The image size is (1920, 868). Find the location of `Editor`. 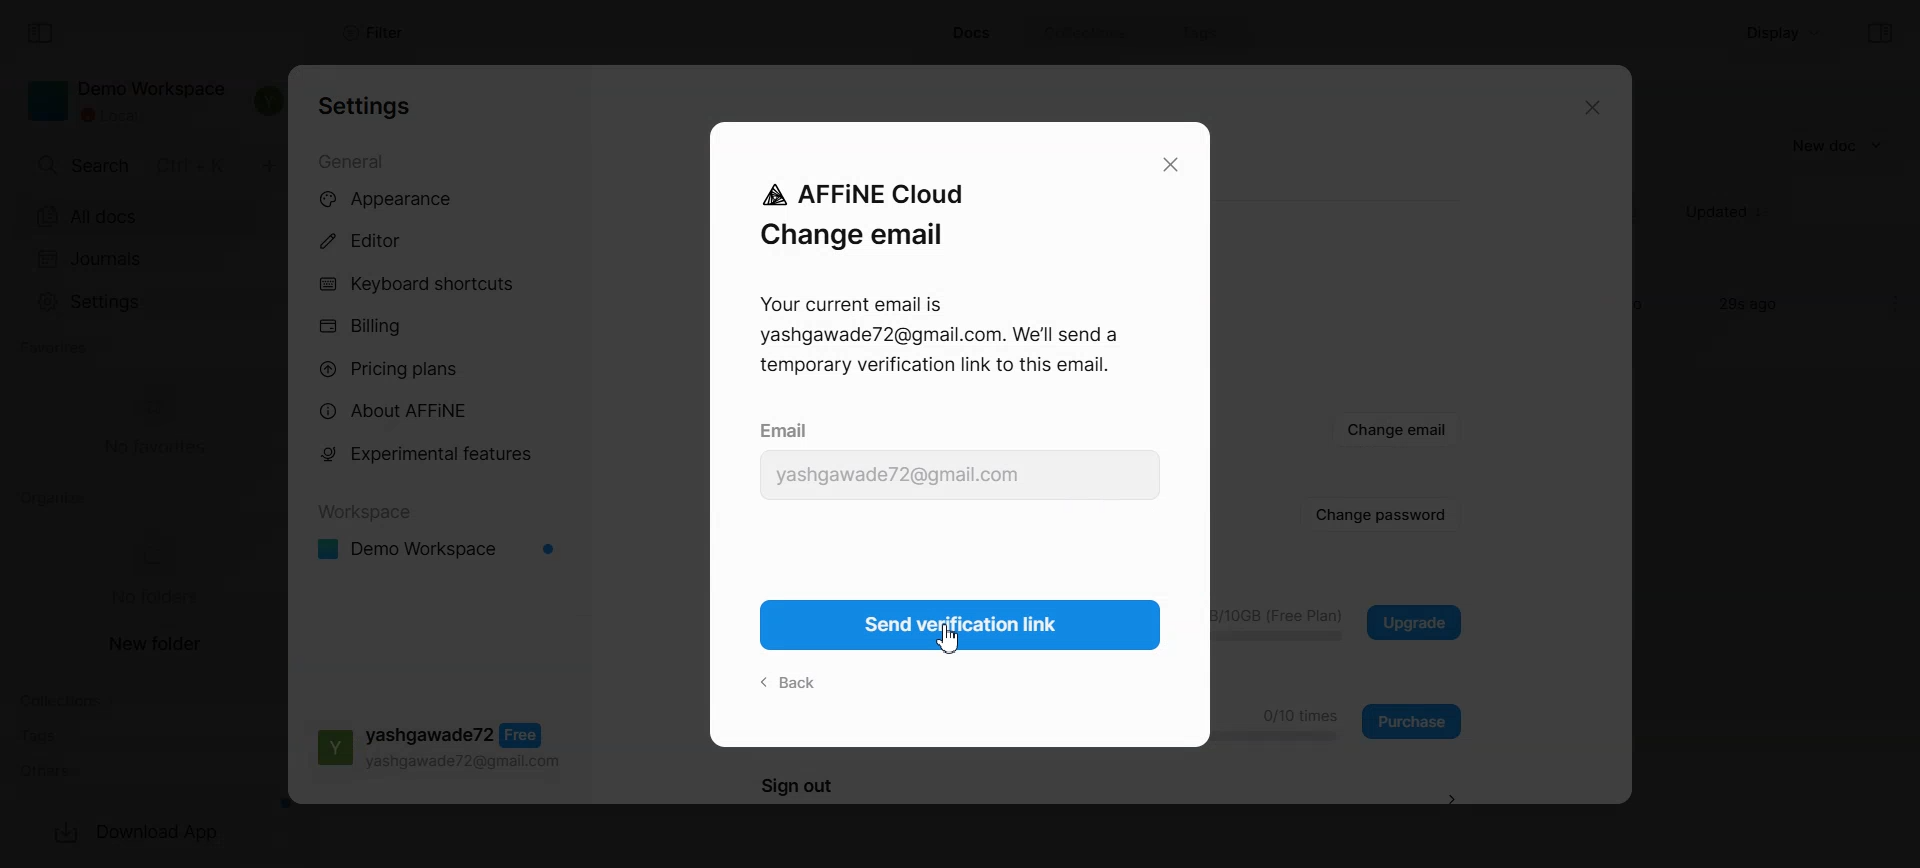

Editor is located at coordinates (441, 242).